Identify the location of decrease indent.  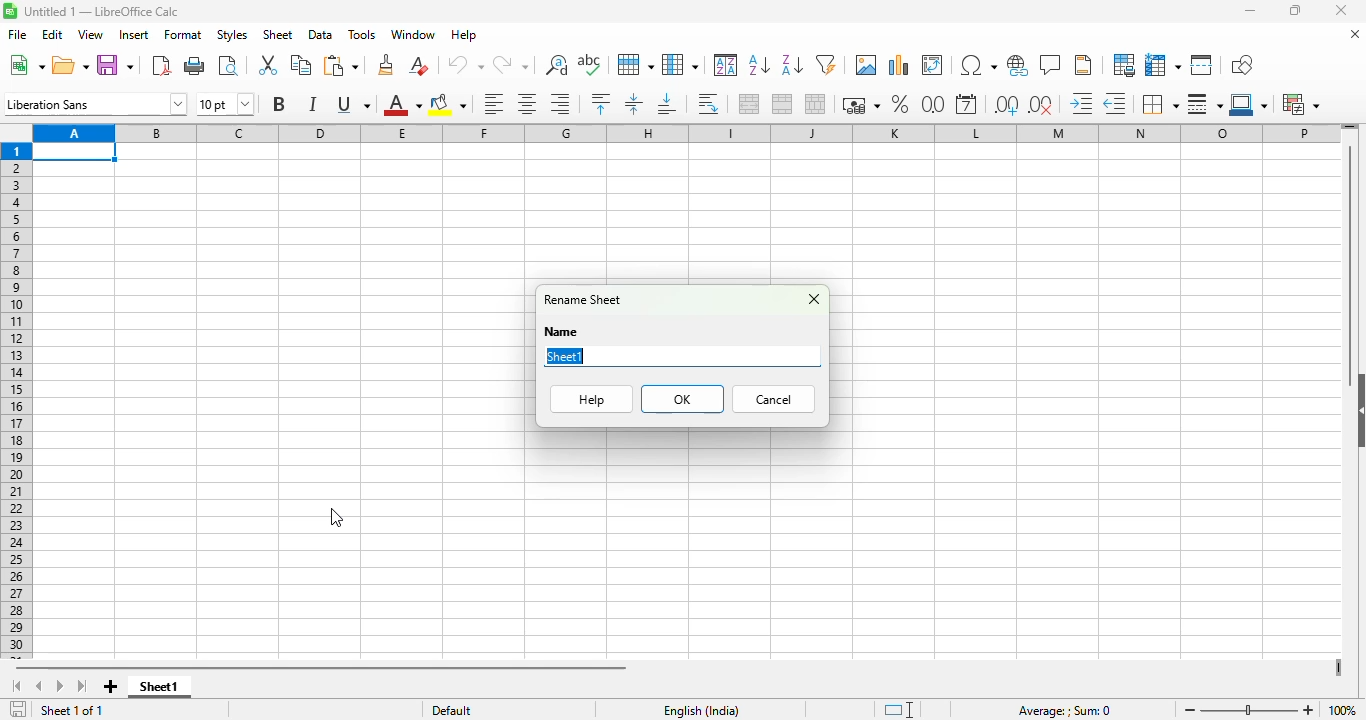
(1114, 103).